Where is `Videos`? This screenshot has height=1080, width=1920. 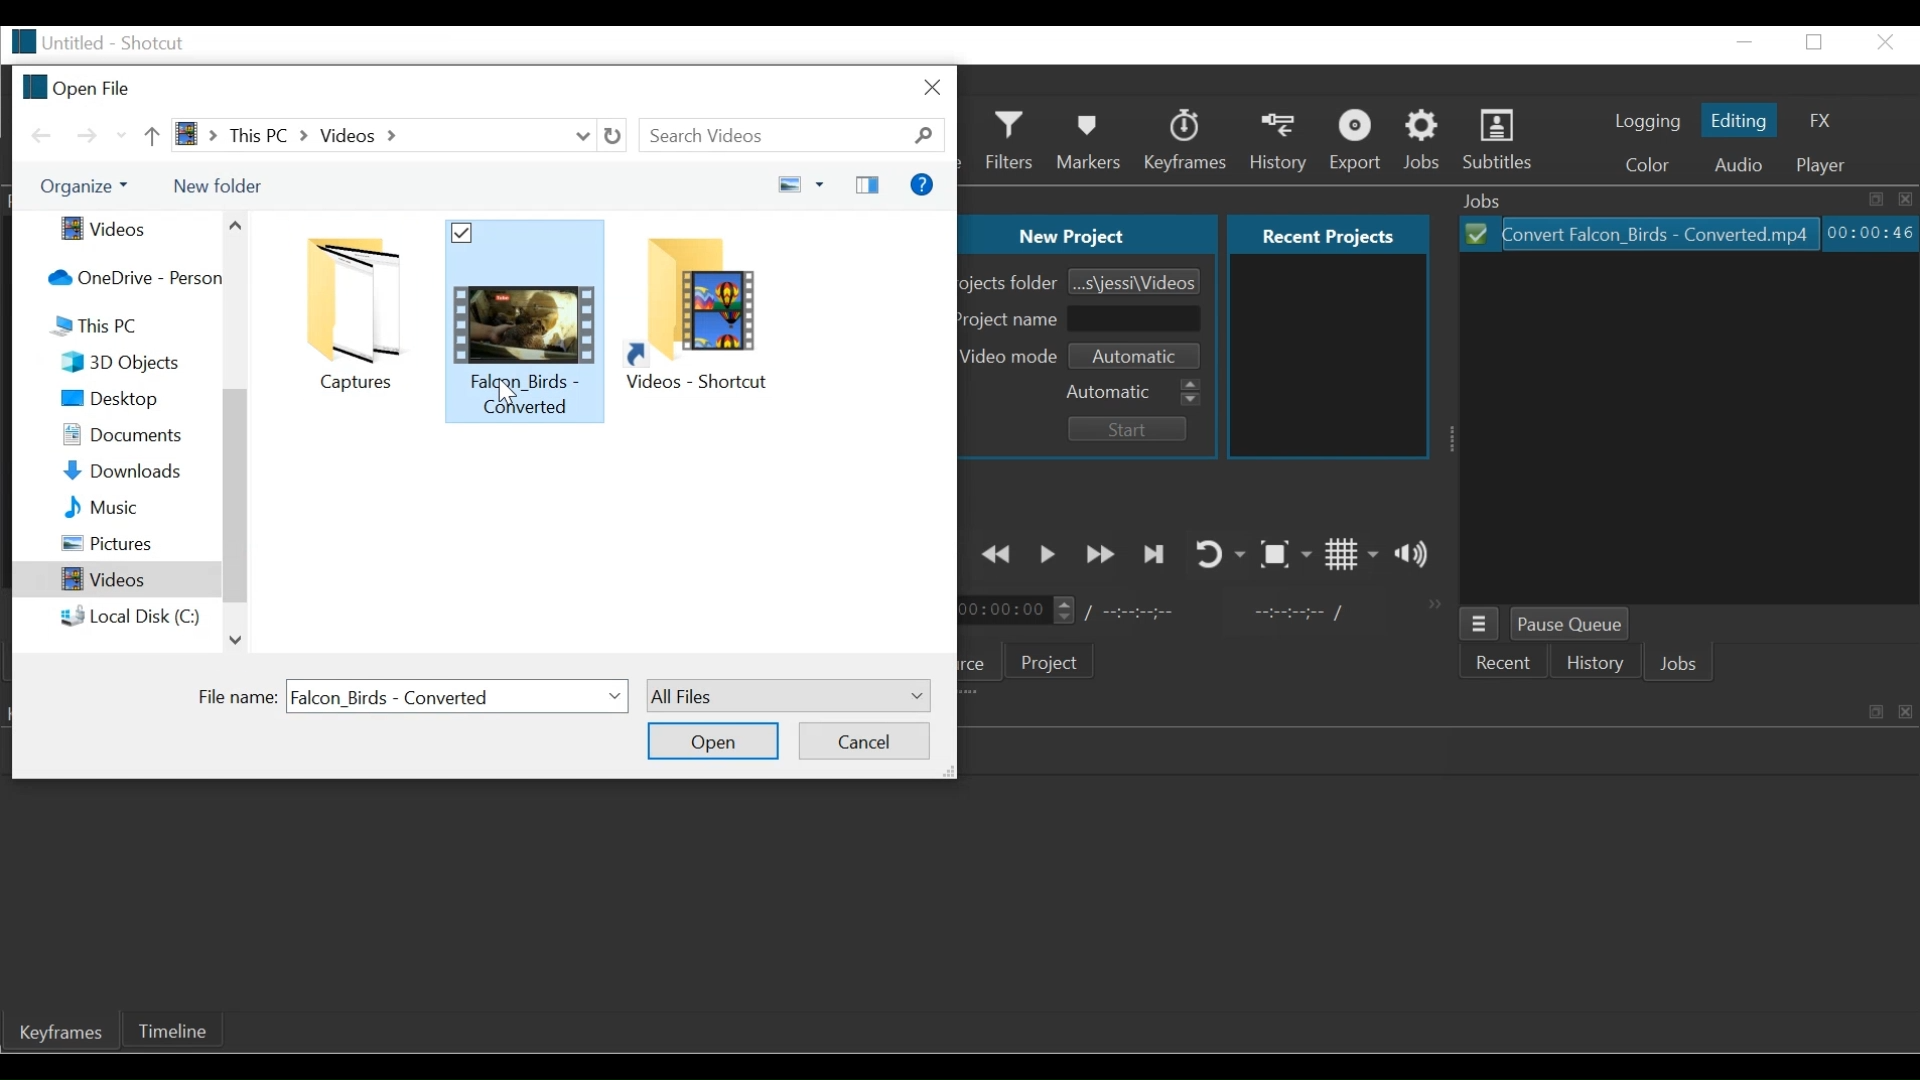
Videos is located at coordinates (117, 578).